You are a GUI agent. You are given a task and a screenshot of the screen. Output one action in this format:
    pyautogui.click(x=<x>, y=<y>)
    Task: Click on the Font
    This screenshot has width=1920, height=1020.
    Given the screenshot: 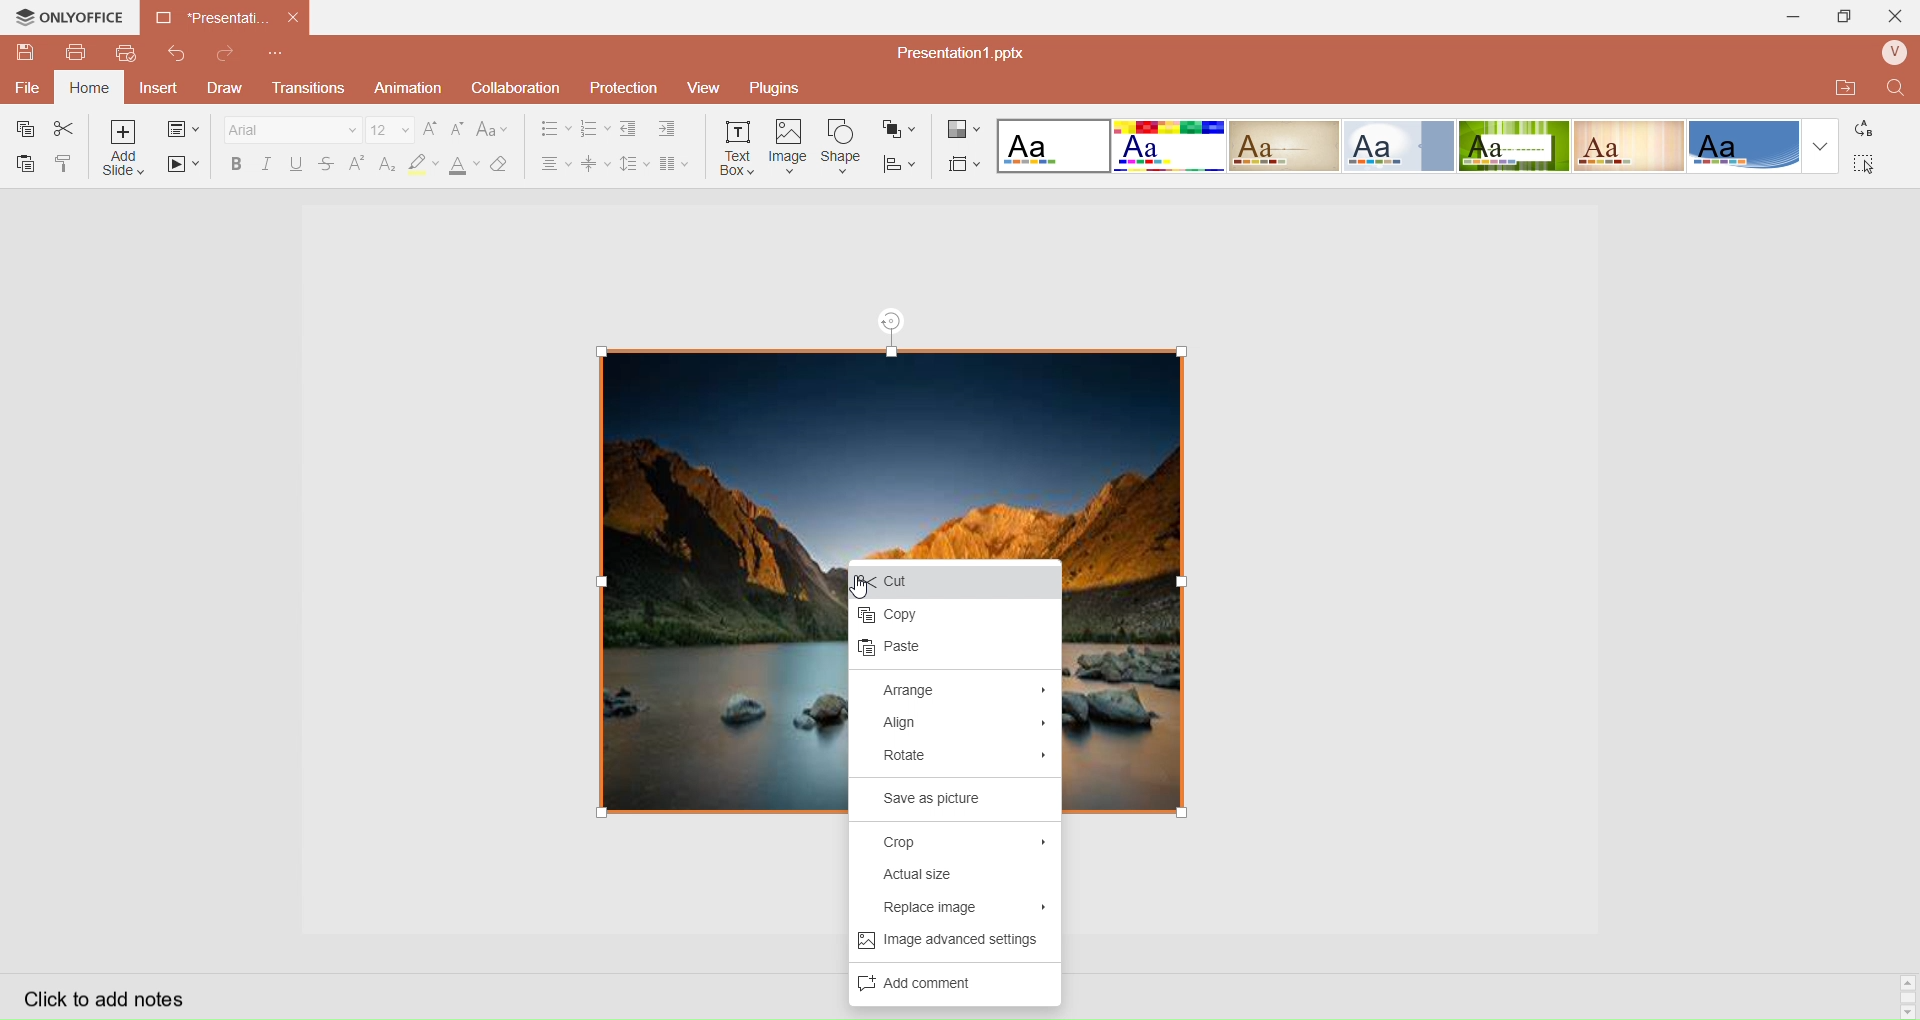 What is the action you would take?
    pyautogui.click(x=293, y=129)
    